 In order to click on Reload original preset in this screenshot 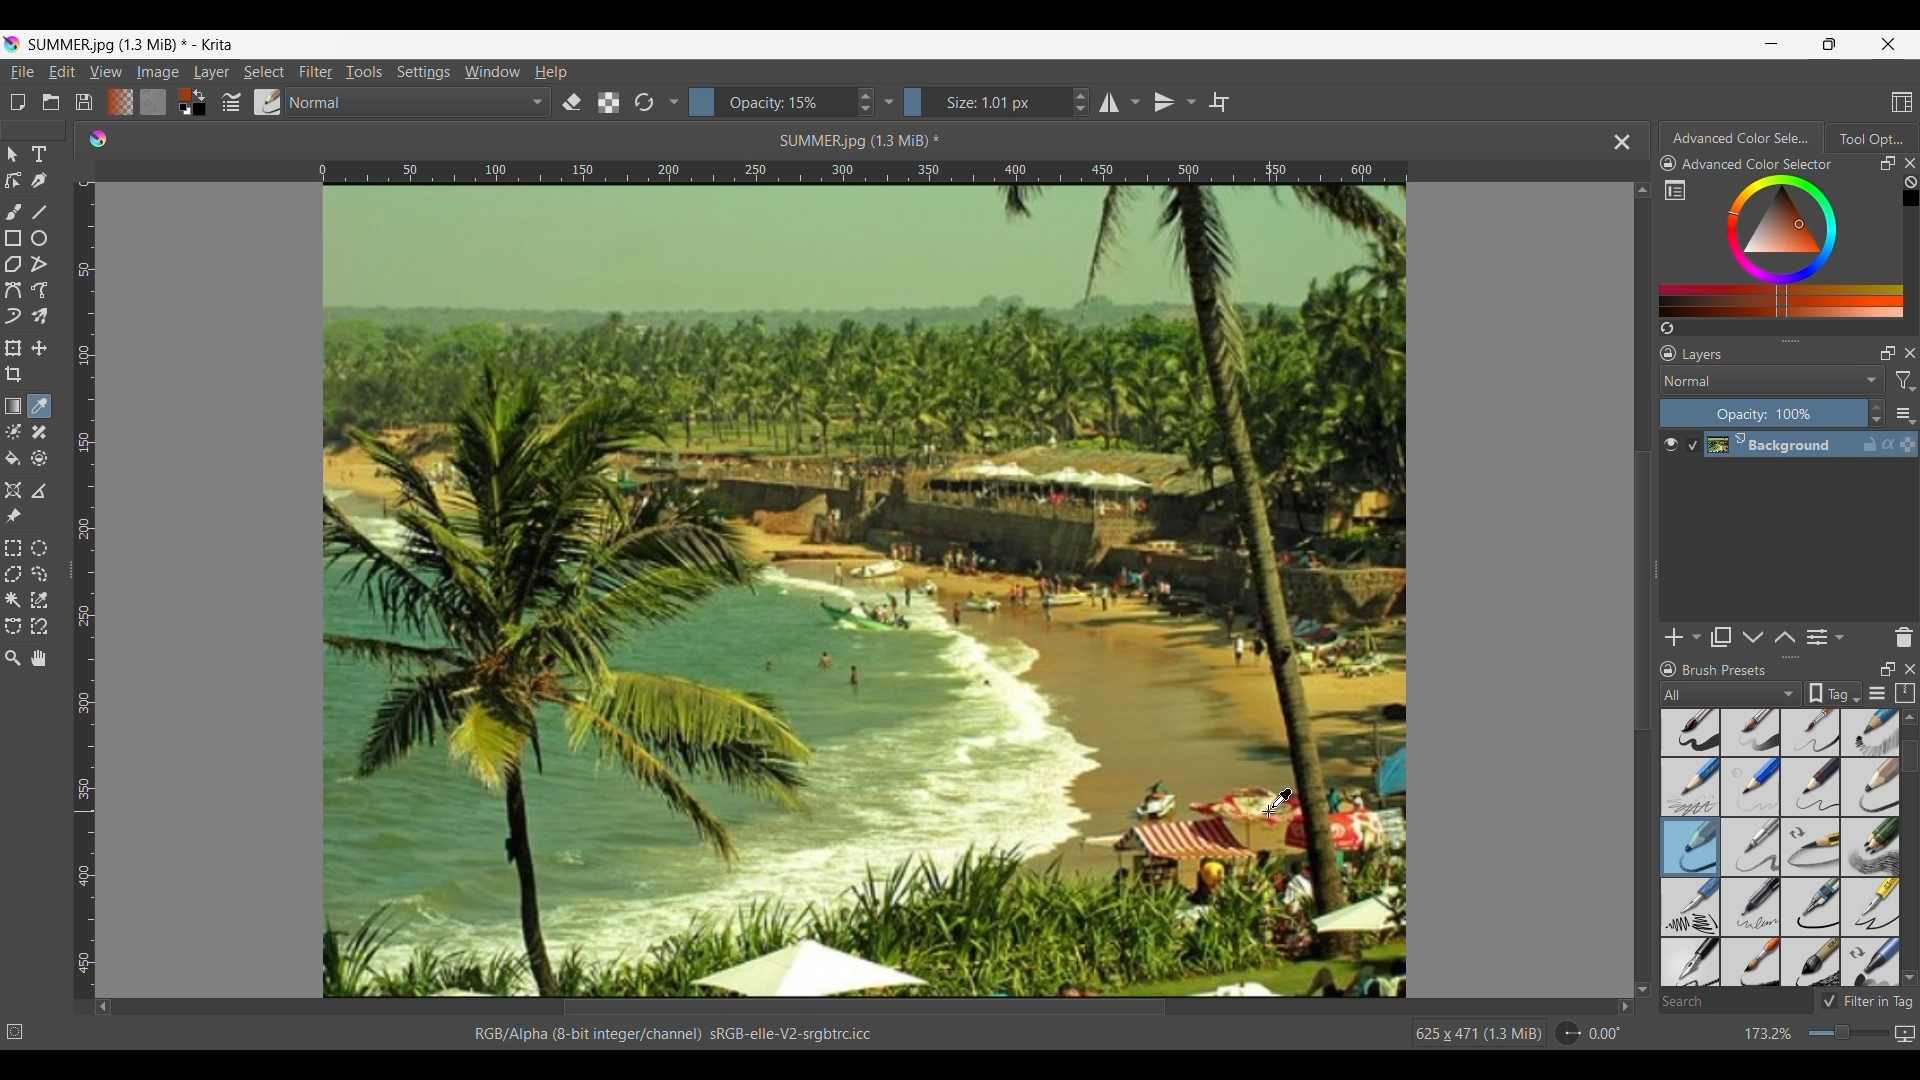, I will do `click(644, 102)`.